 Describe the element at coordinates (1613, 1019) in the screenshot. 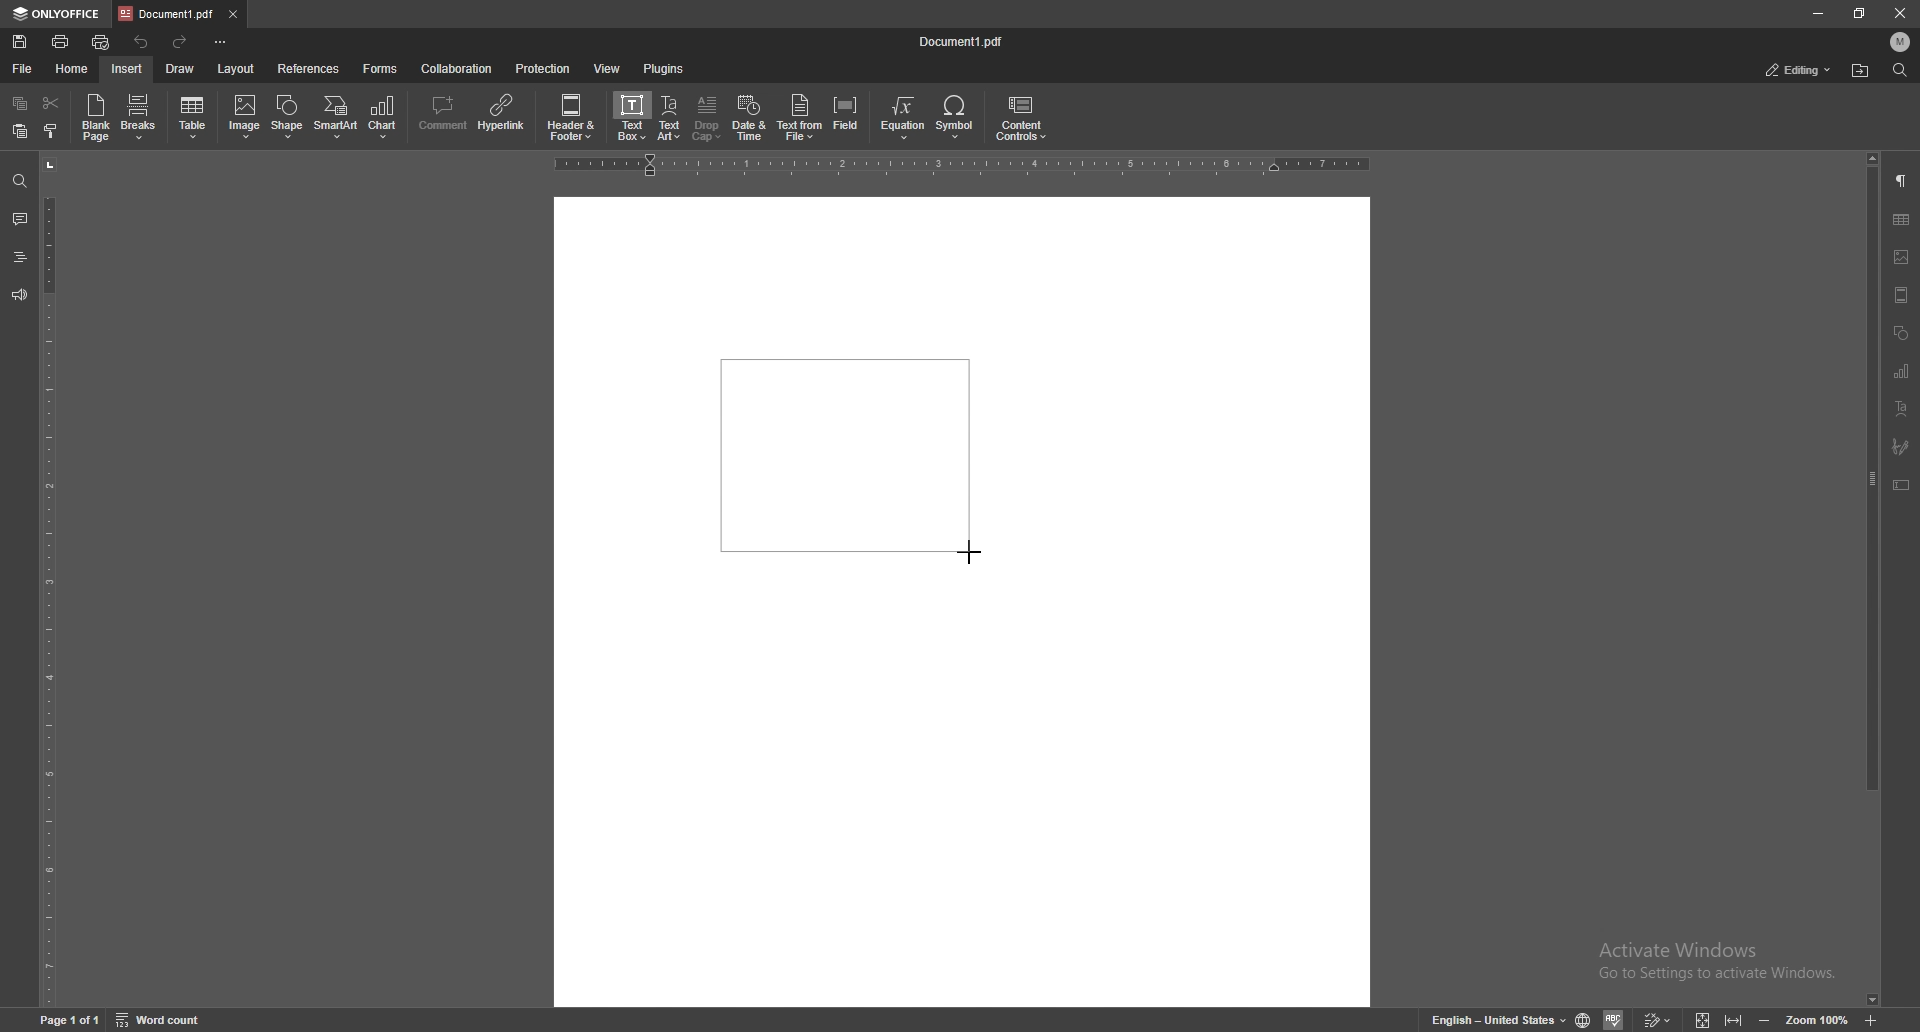

I see `spell check` at that location.